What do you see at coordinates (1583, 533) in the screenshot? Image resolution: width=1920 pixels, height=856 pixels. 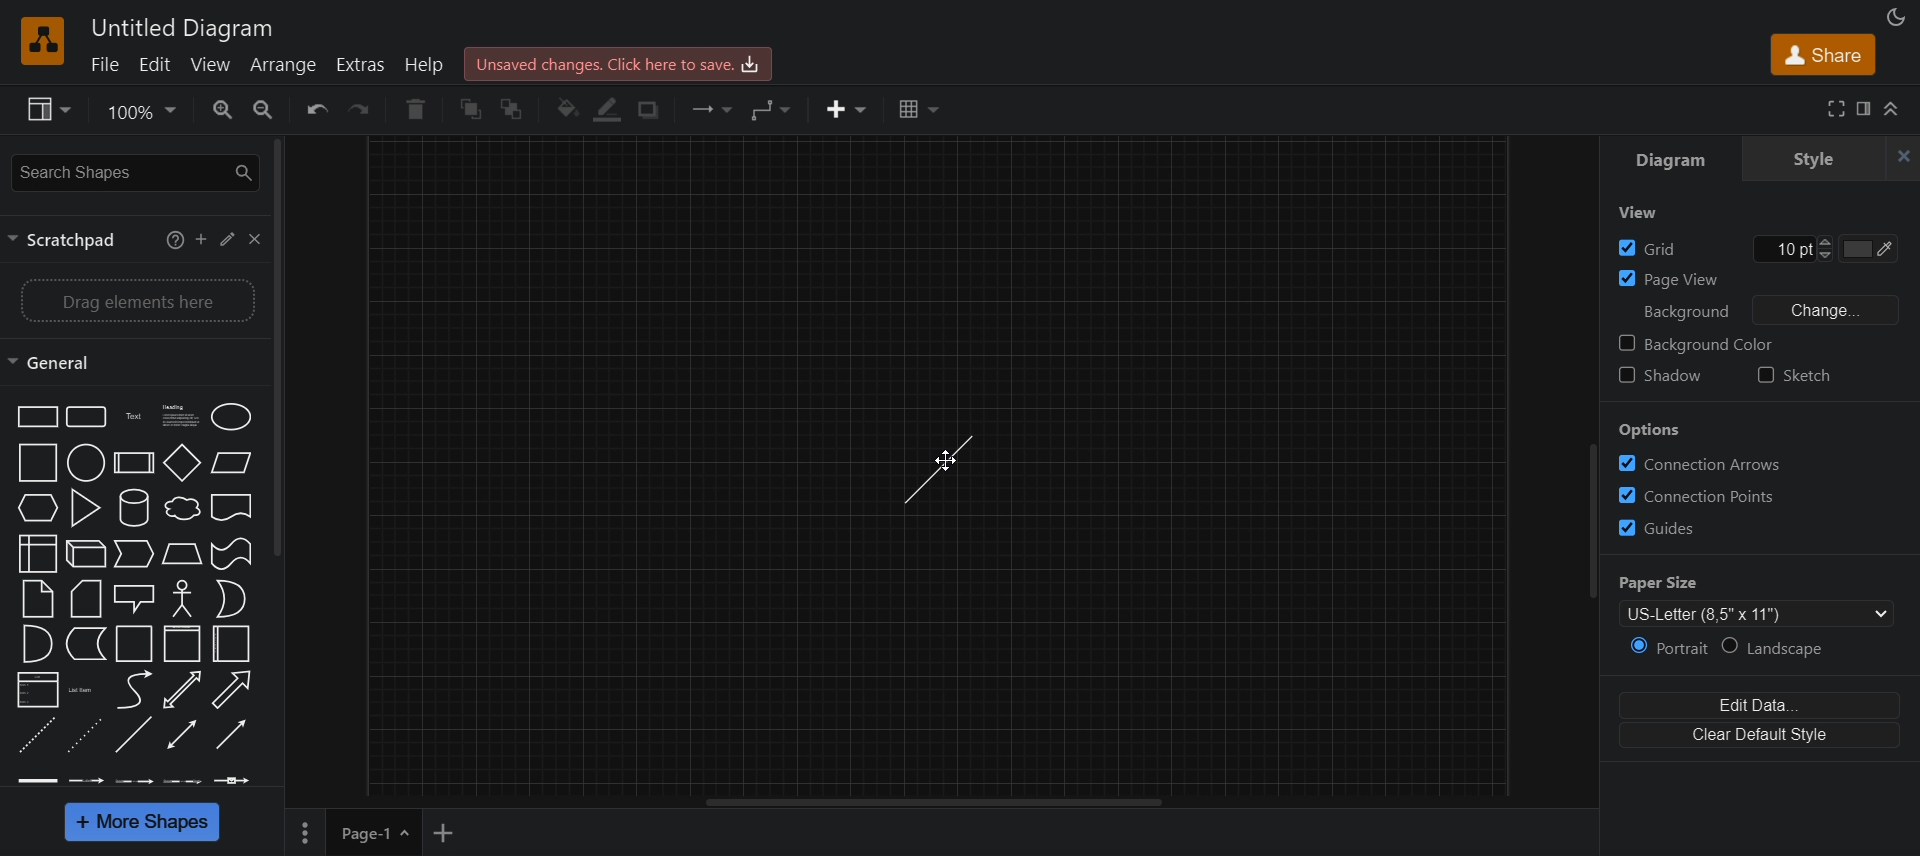 I see `scroll bar` at bounding box center [1583, 533].